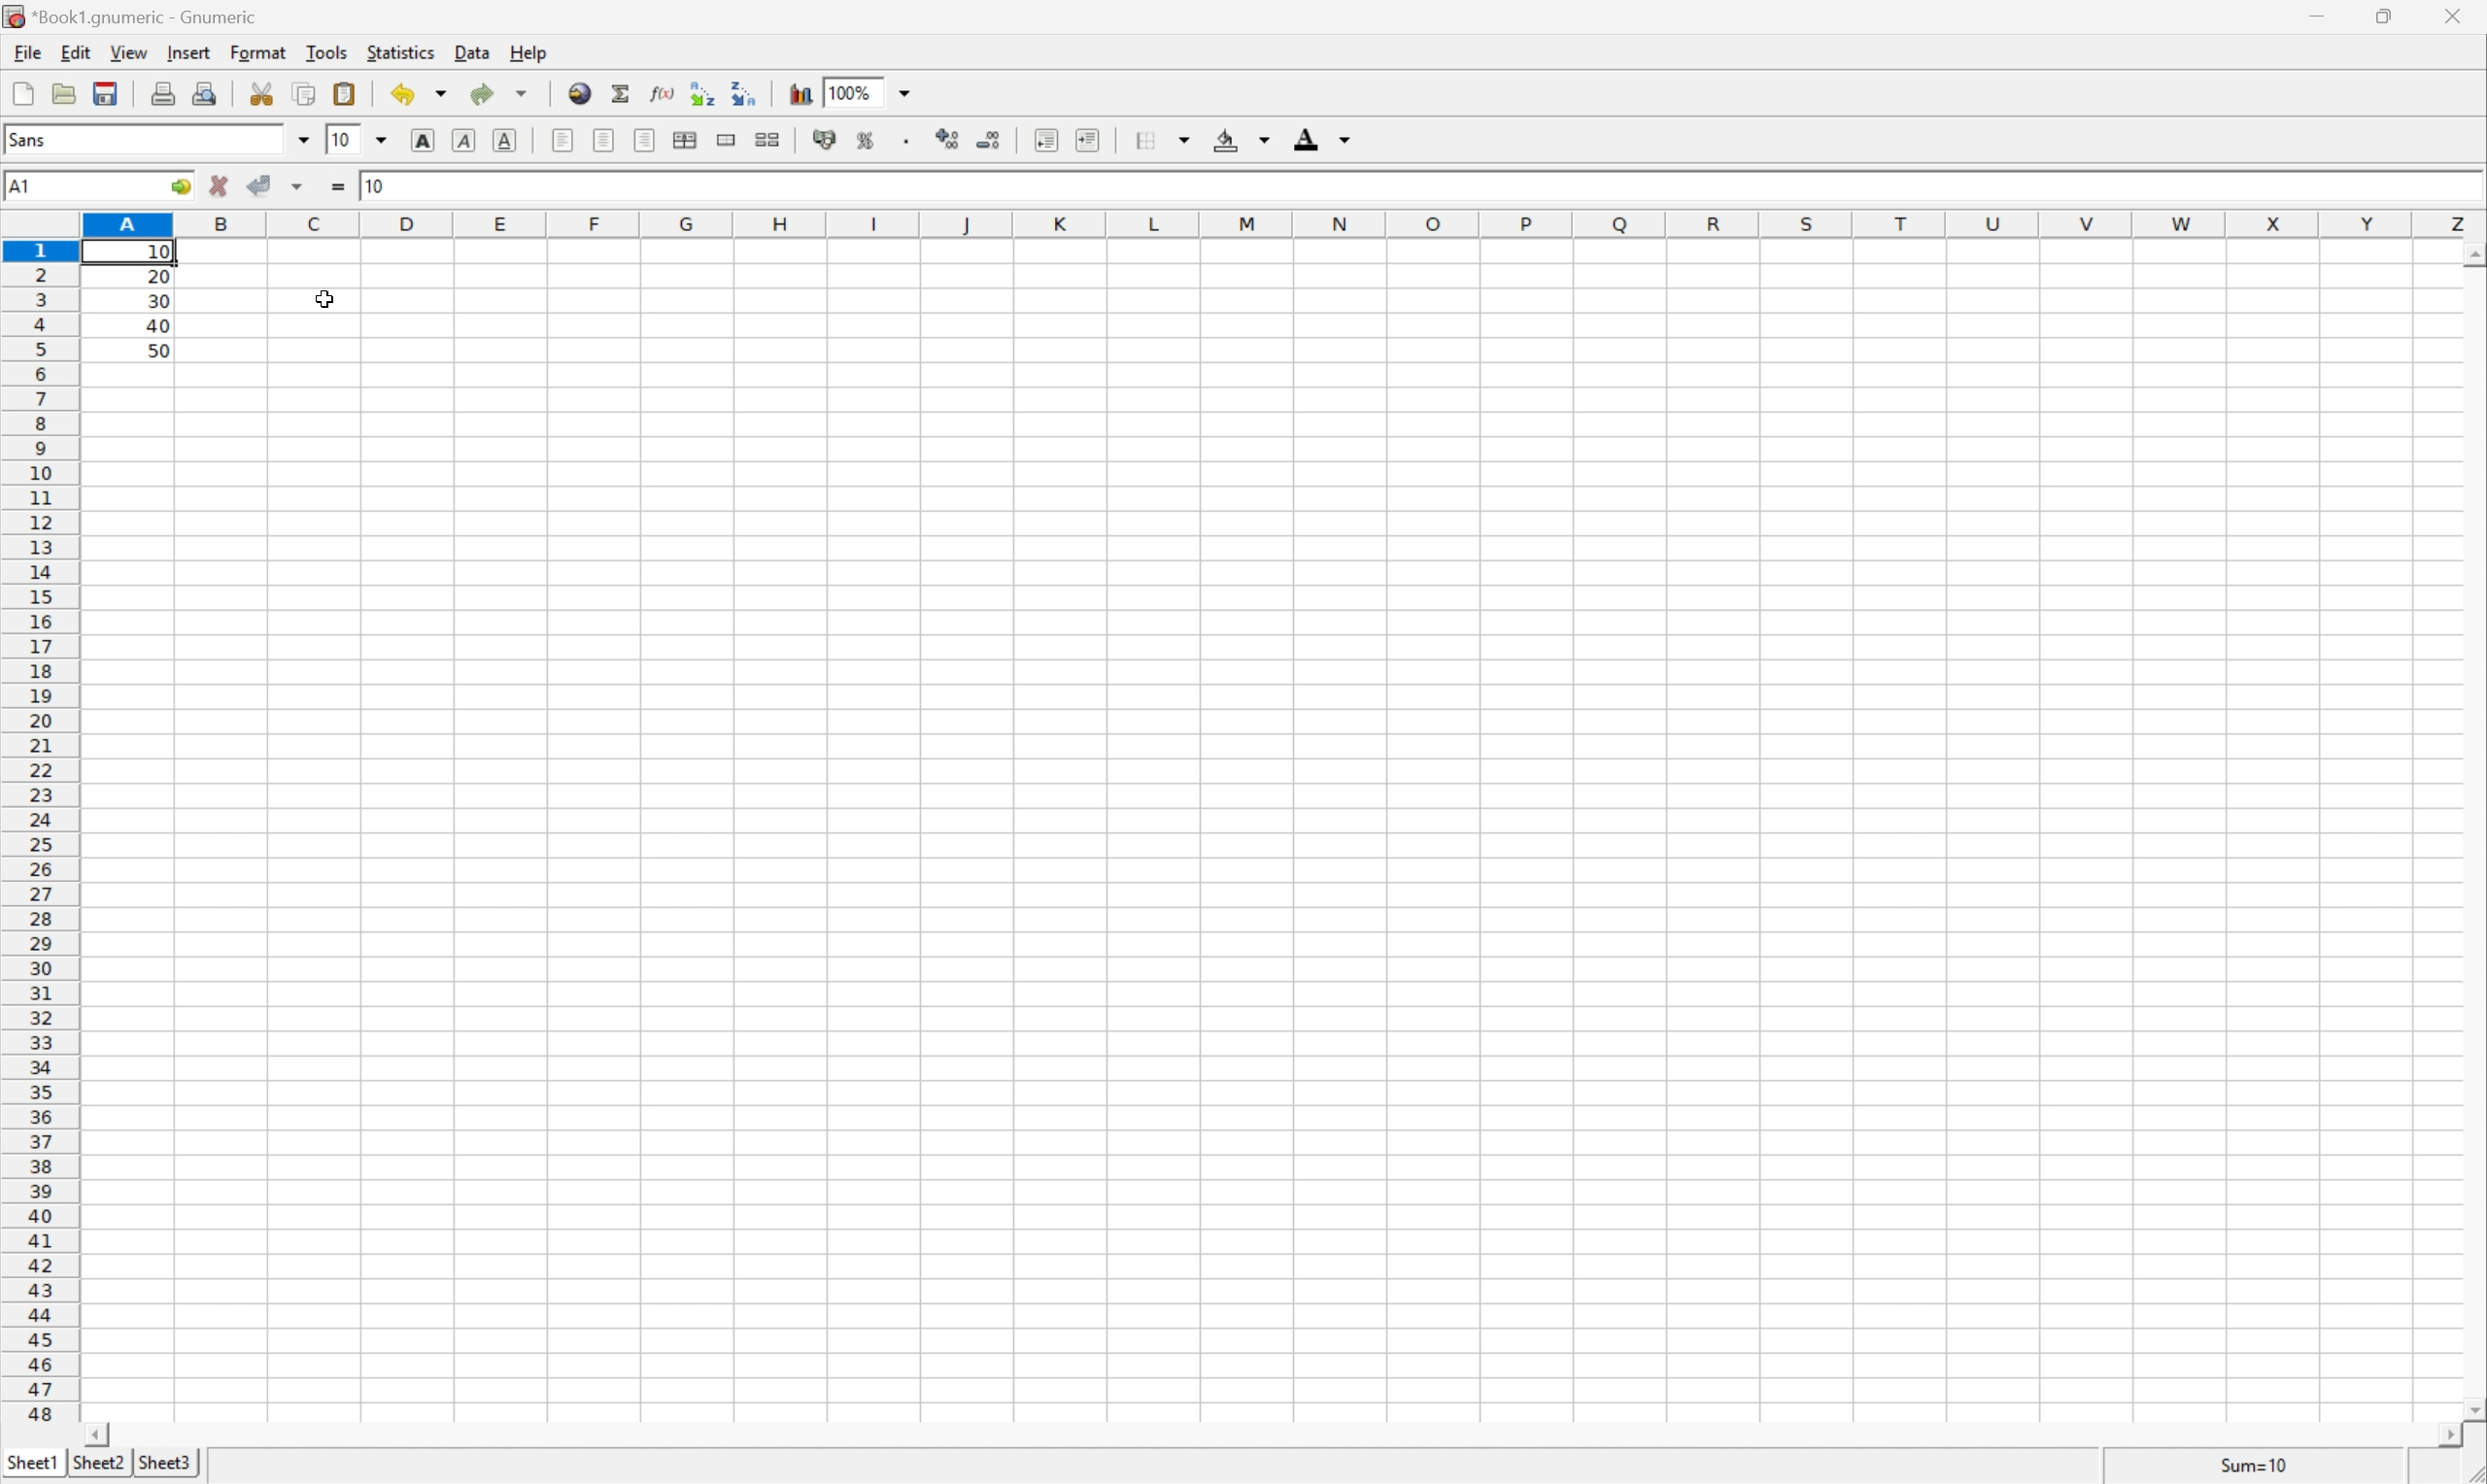 Image resolution: width=2487 pixels, height=1484 pixels. Describe the element at coordinates (824, 136) in the screenshot. I see `Format the selection as accounting` at that location.